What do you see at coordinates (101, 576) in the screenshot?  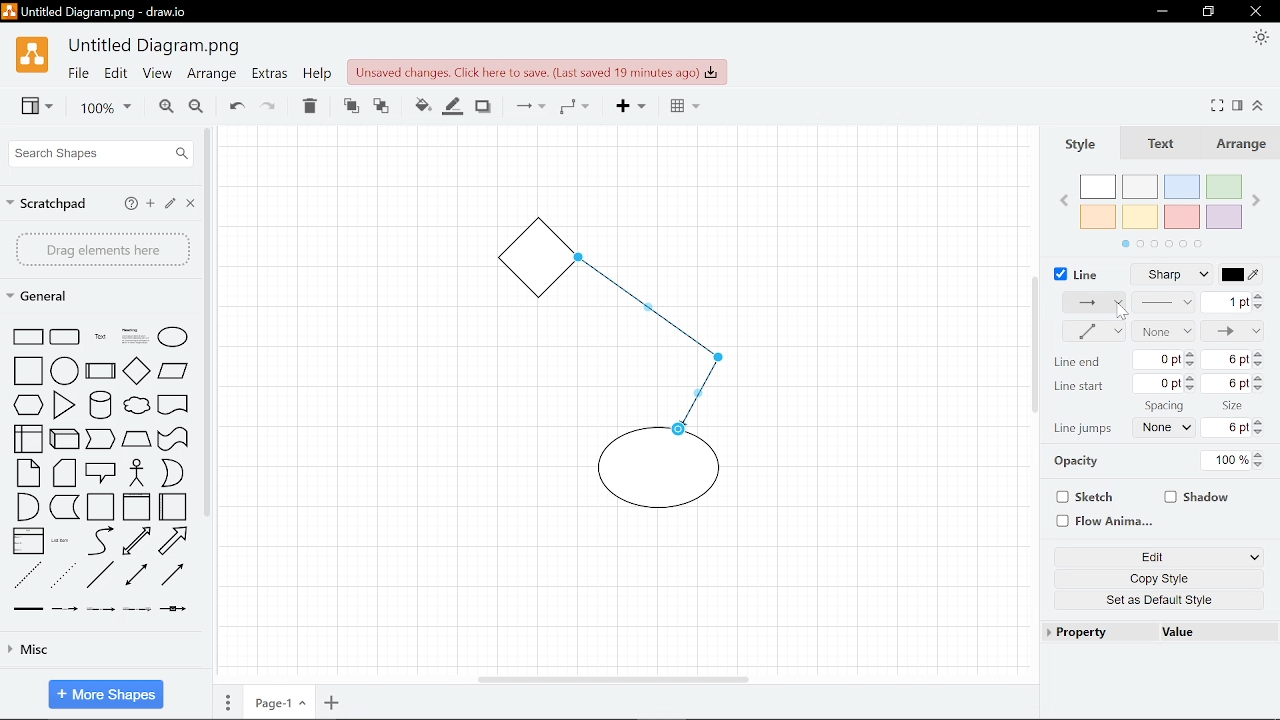 I see `shape` at bounding box center [101, 576].